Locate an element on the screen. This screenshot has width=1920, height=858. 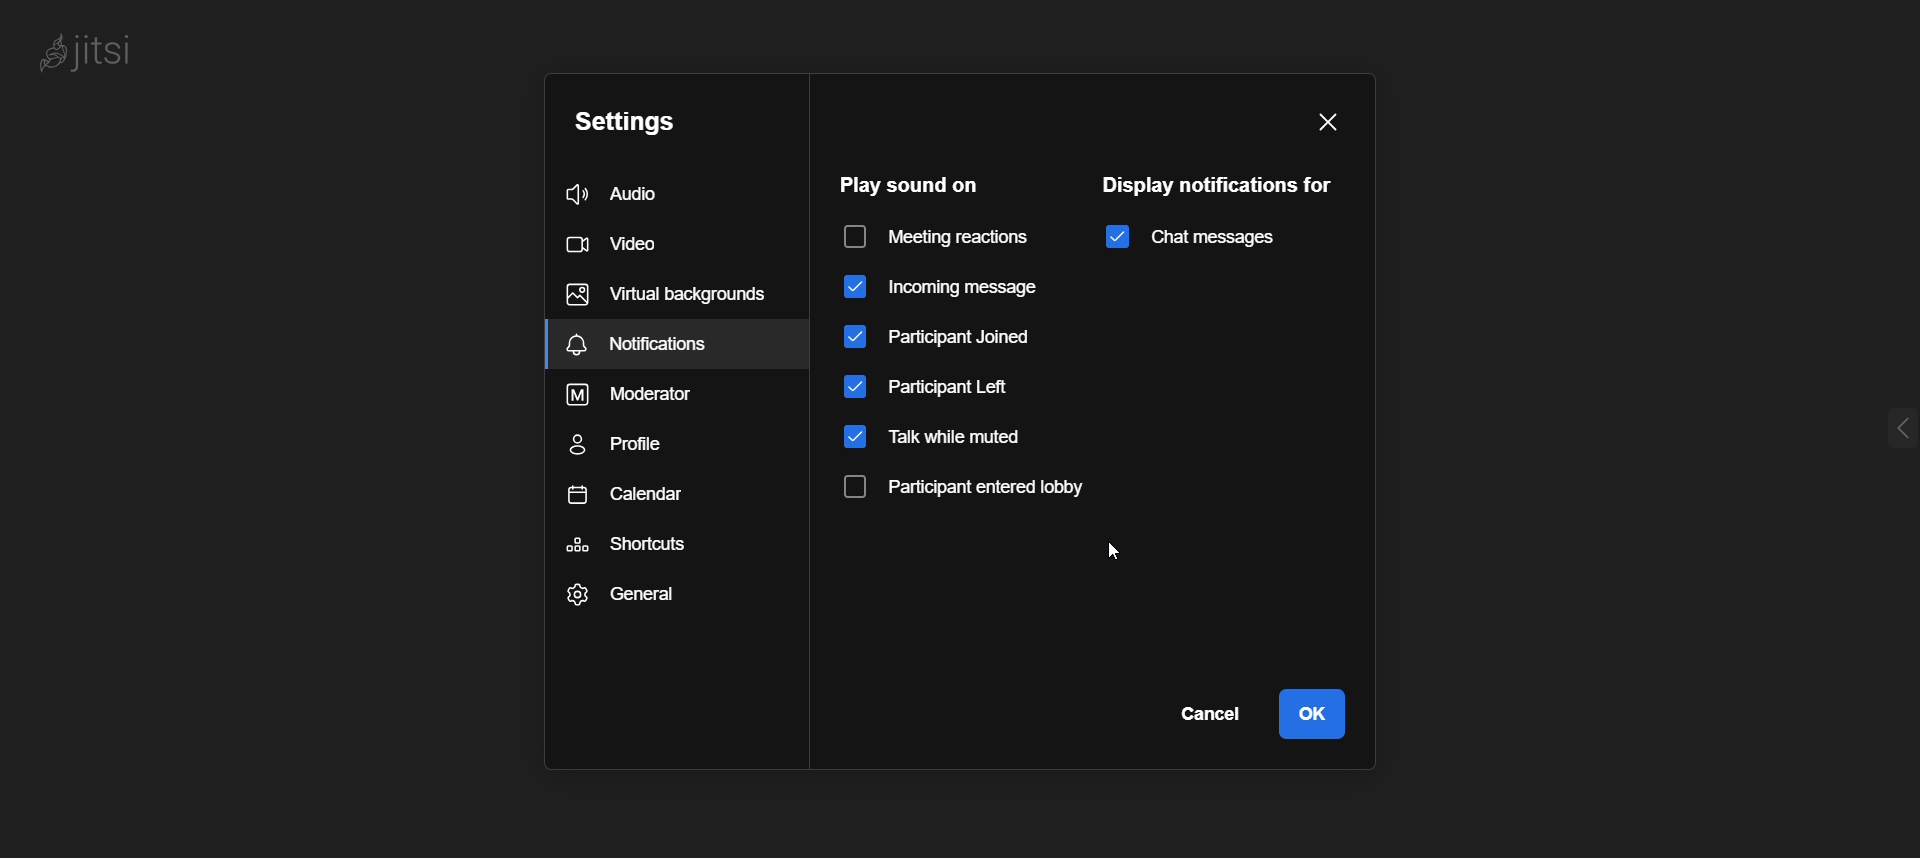
Profile is located at coordinates (633, 442).